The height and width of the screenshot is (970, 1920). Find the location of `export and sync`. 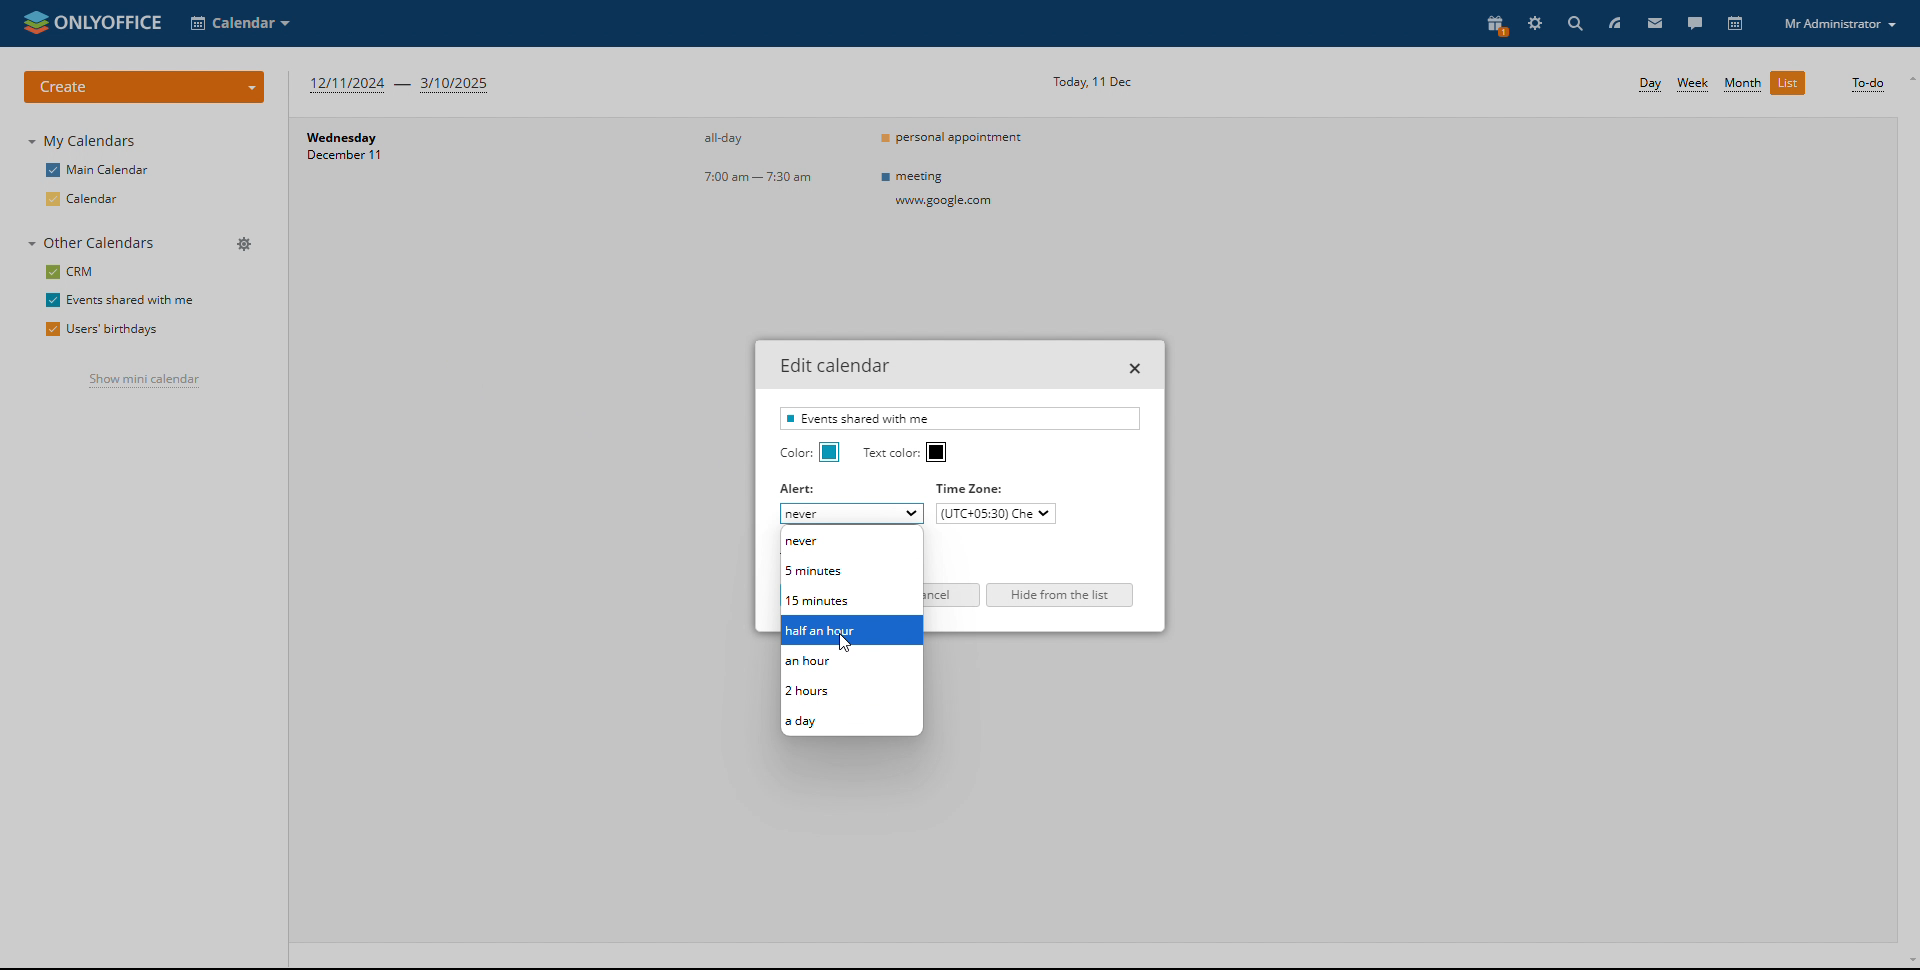

export and sync is located at coordinates (823, 547).